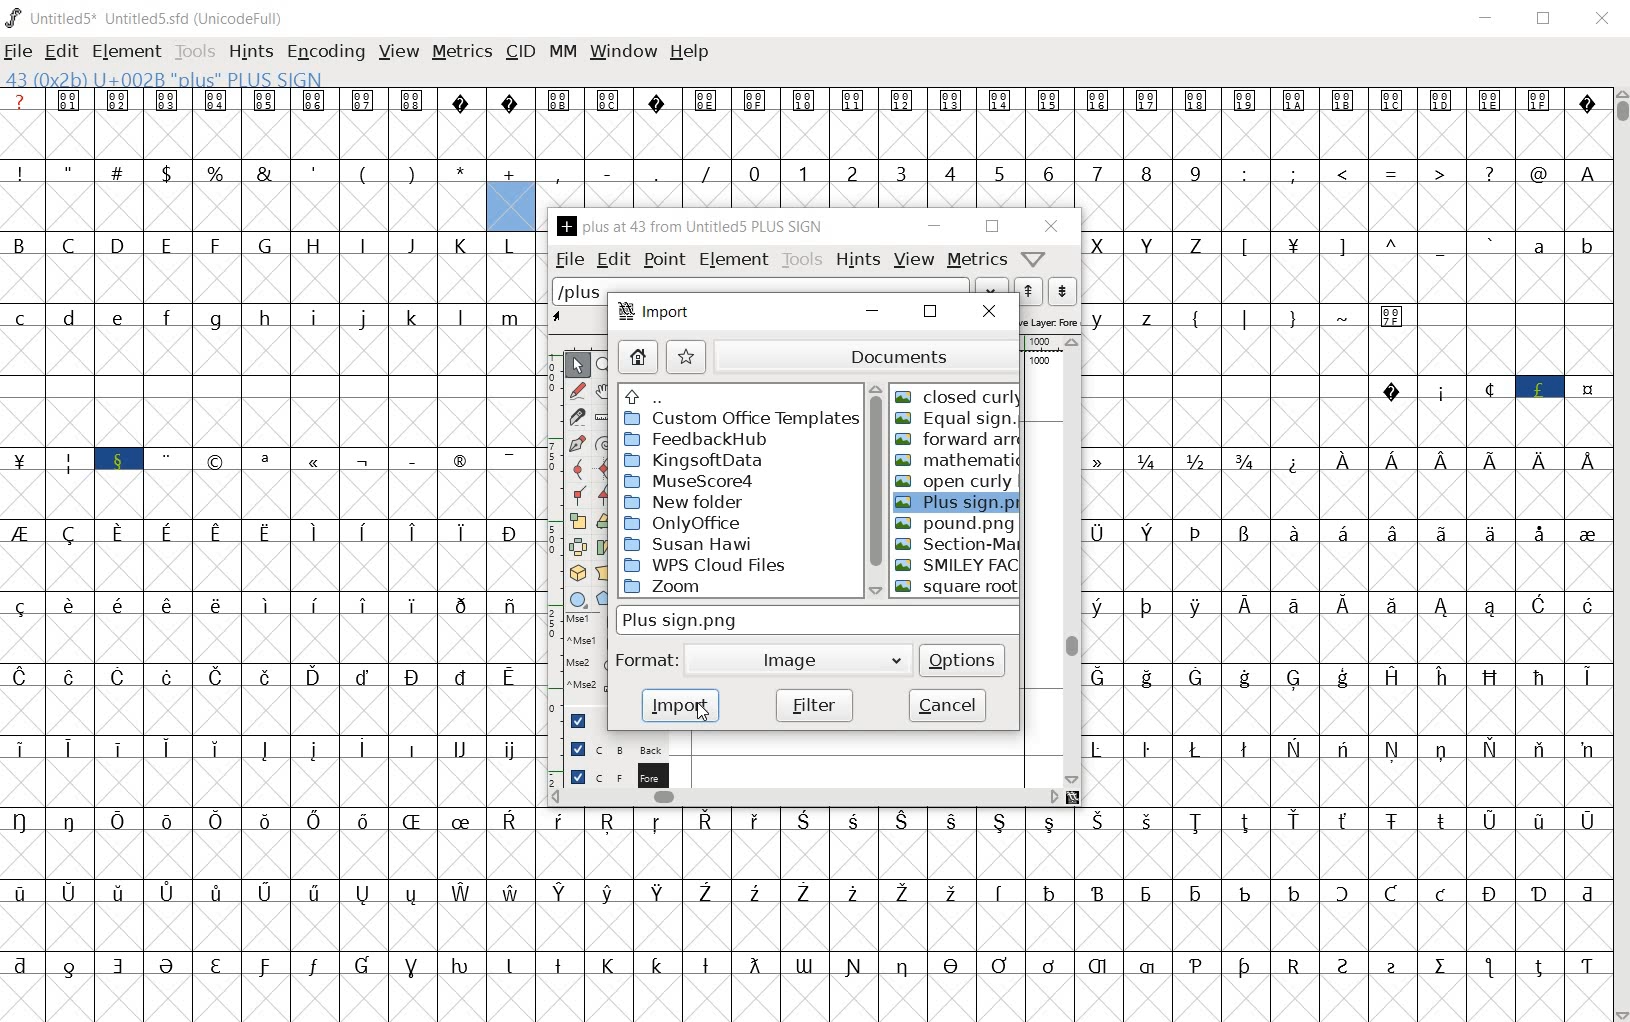 This screenshot has height=1022, width=1630. What do you see at coordinates (605, 442) in the screenshot?
I see `change whether spiro is active or not` at bounding box center [605, 442].